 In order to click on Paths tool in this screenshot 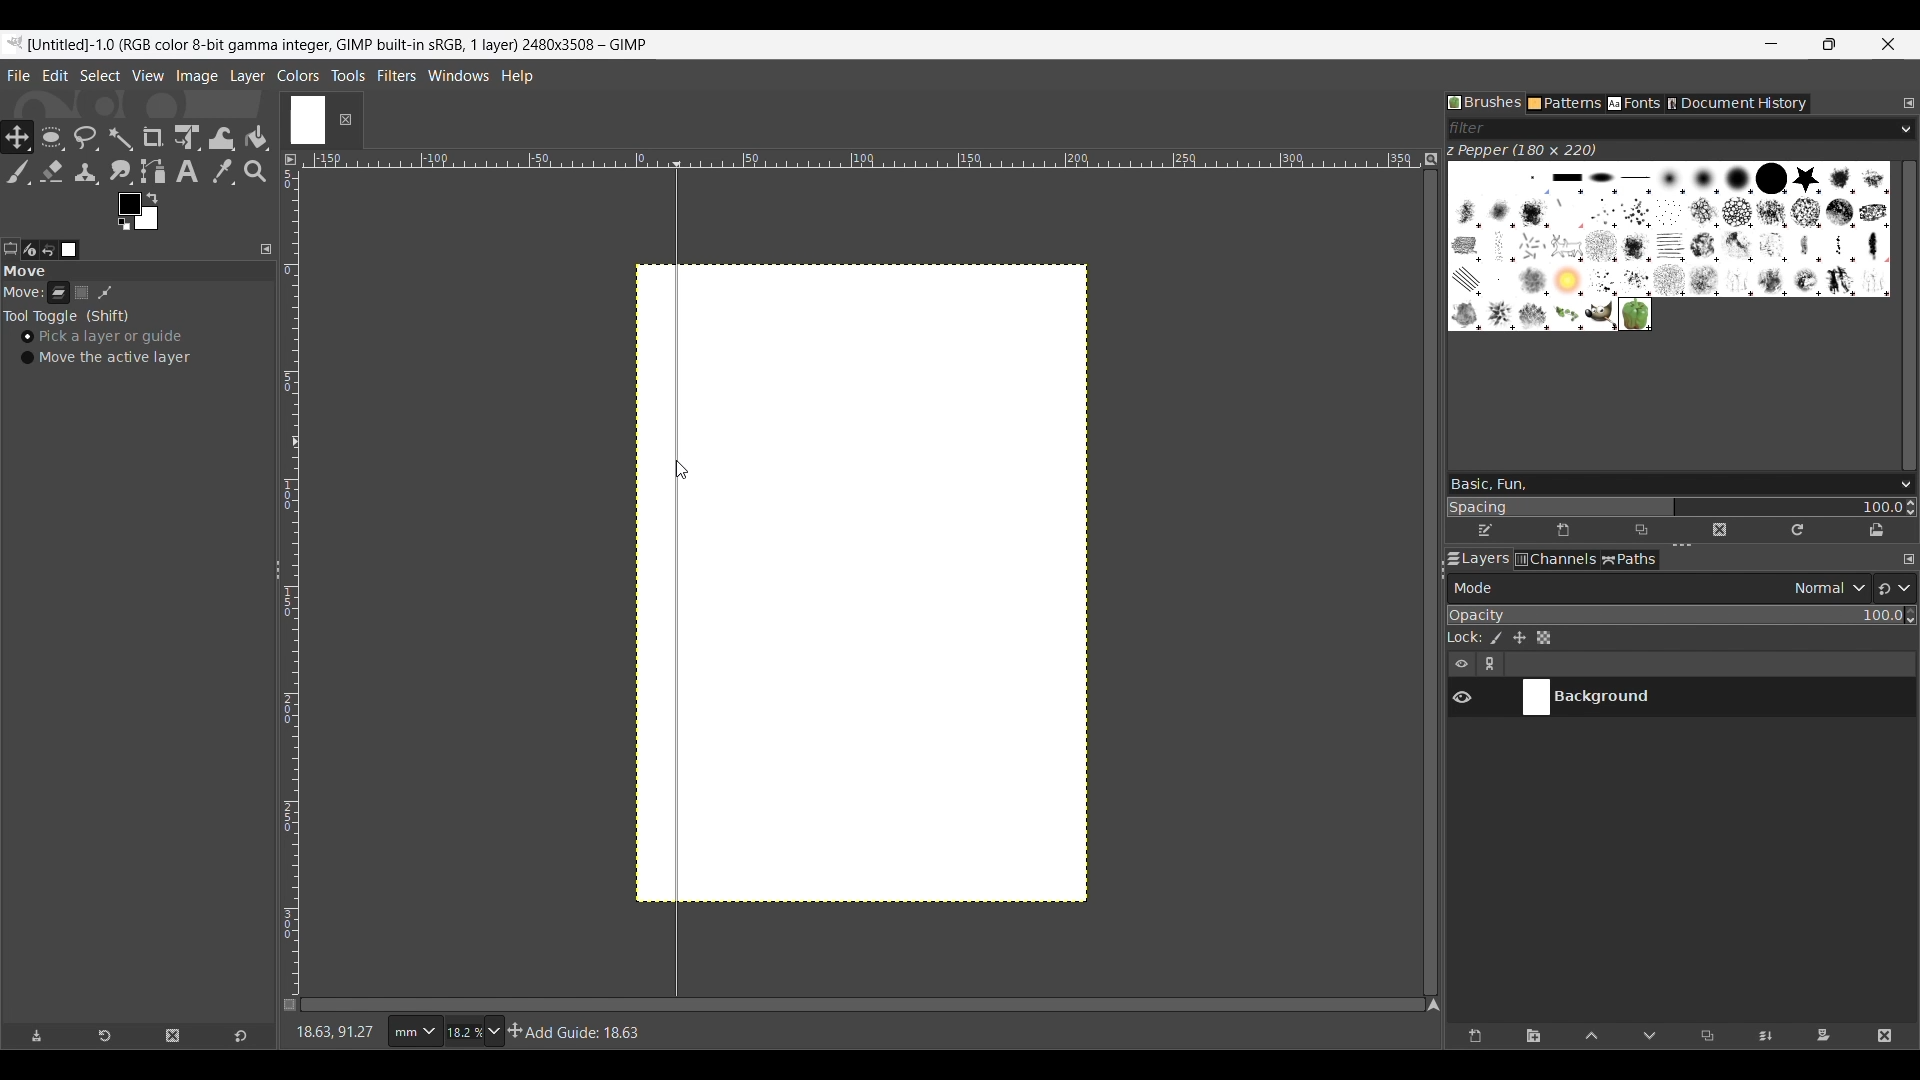, I will do `click(154, 172)`.